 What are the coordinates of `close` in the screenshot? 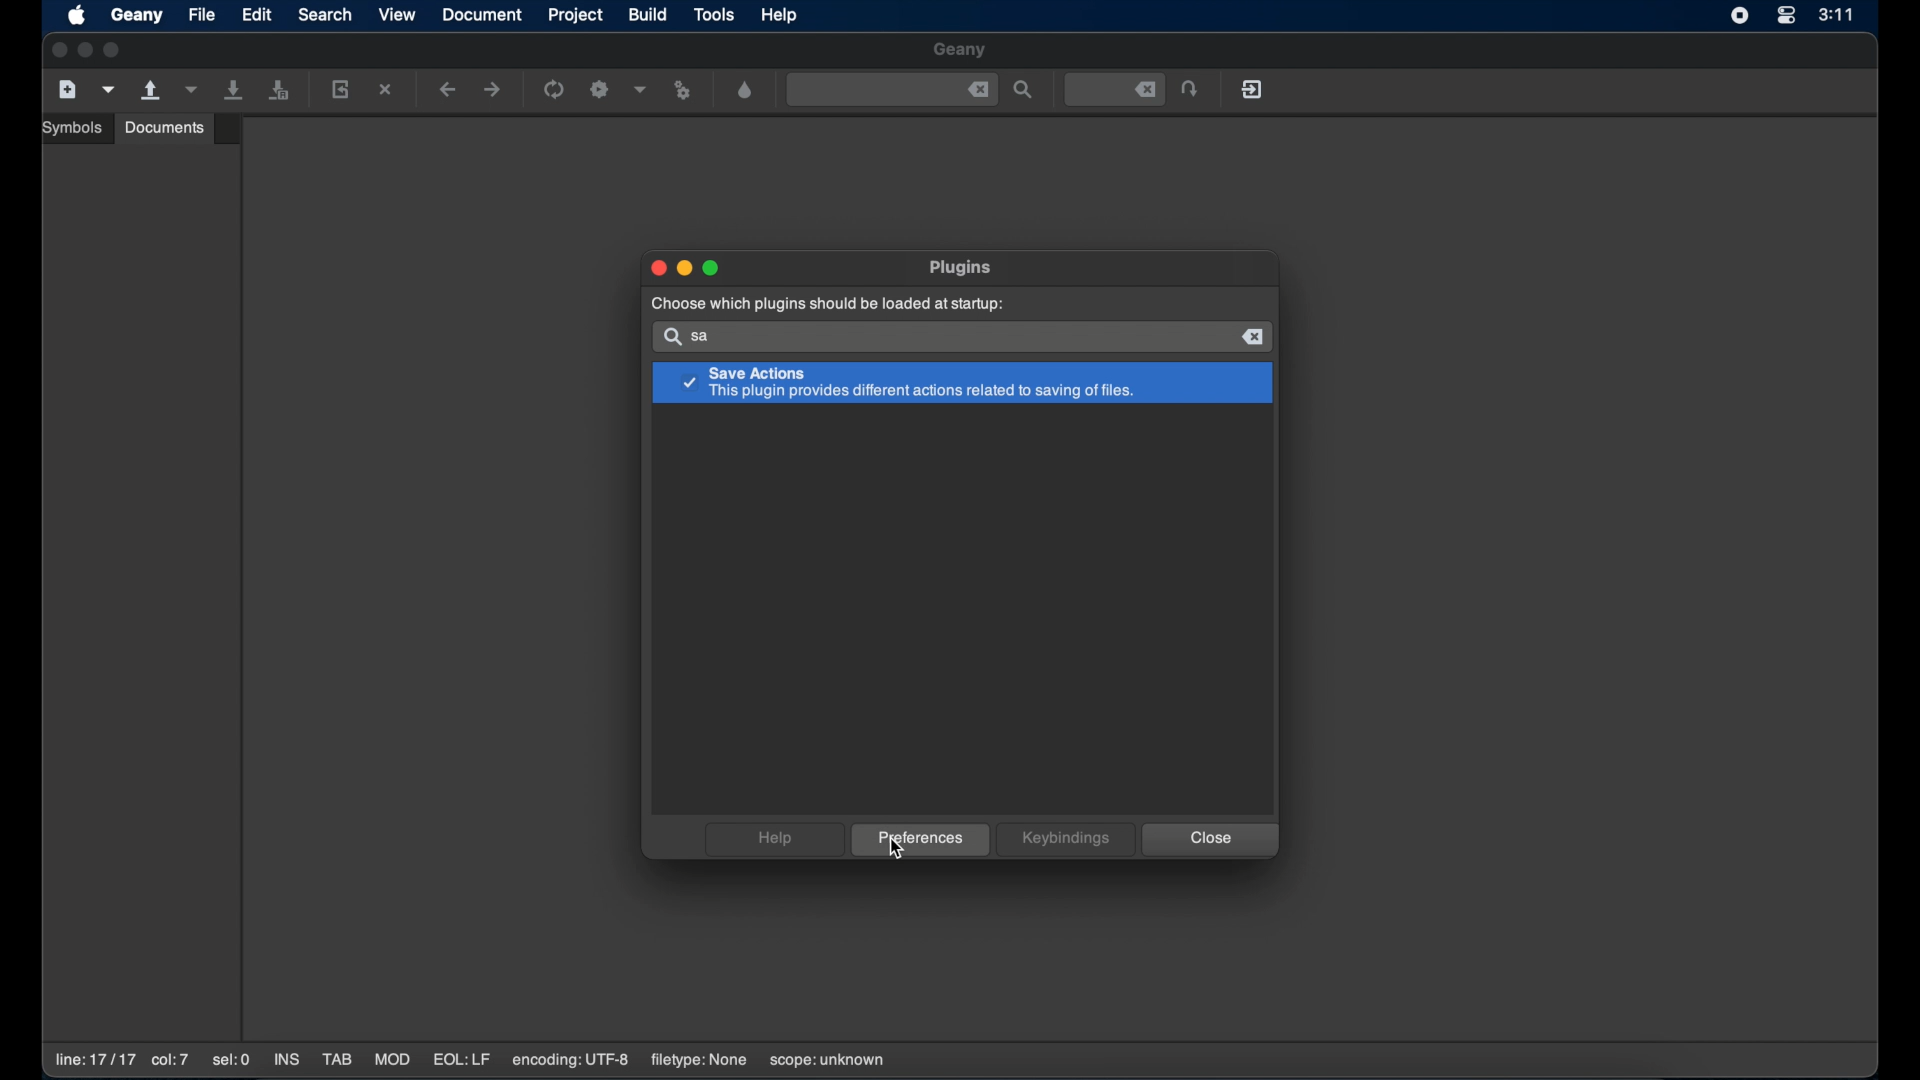 It's located at (656, 268).